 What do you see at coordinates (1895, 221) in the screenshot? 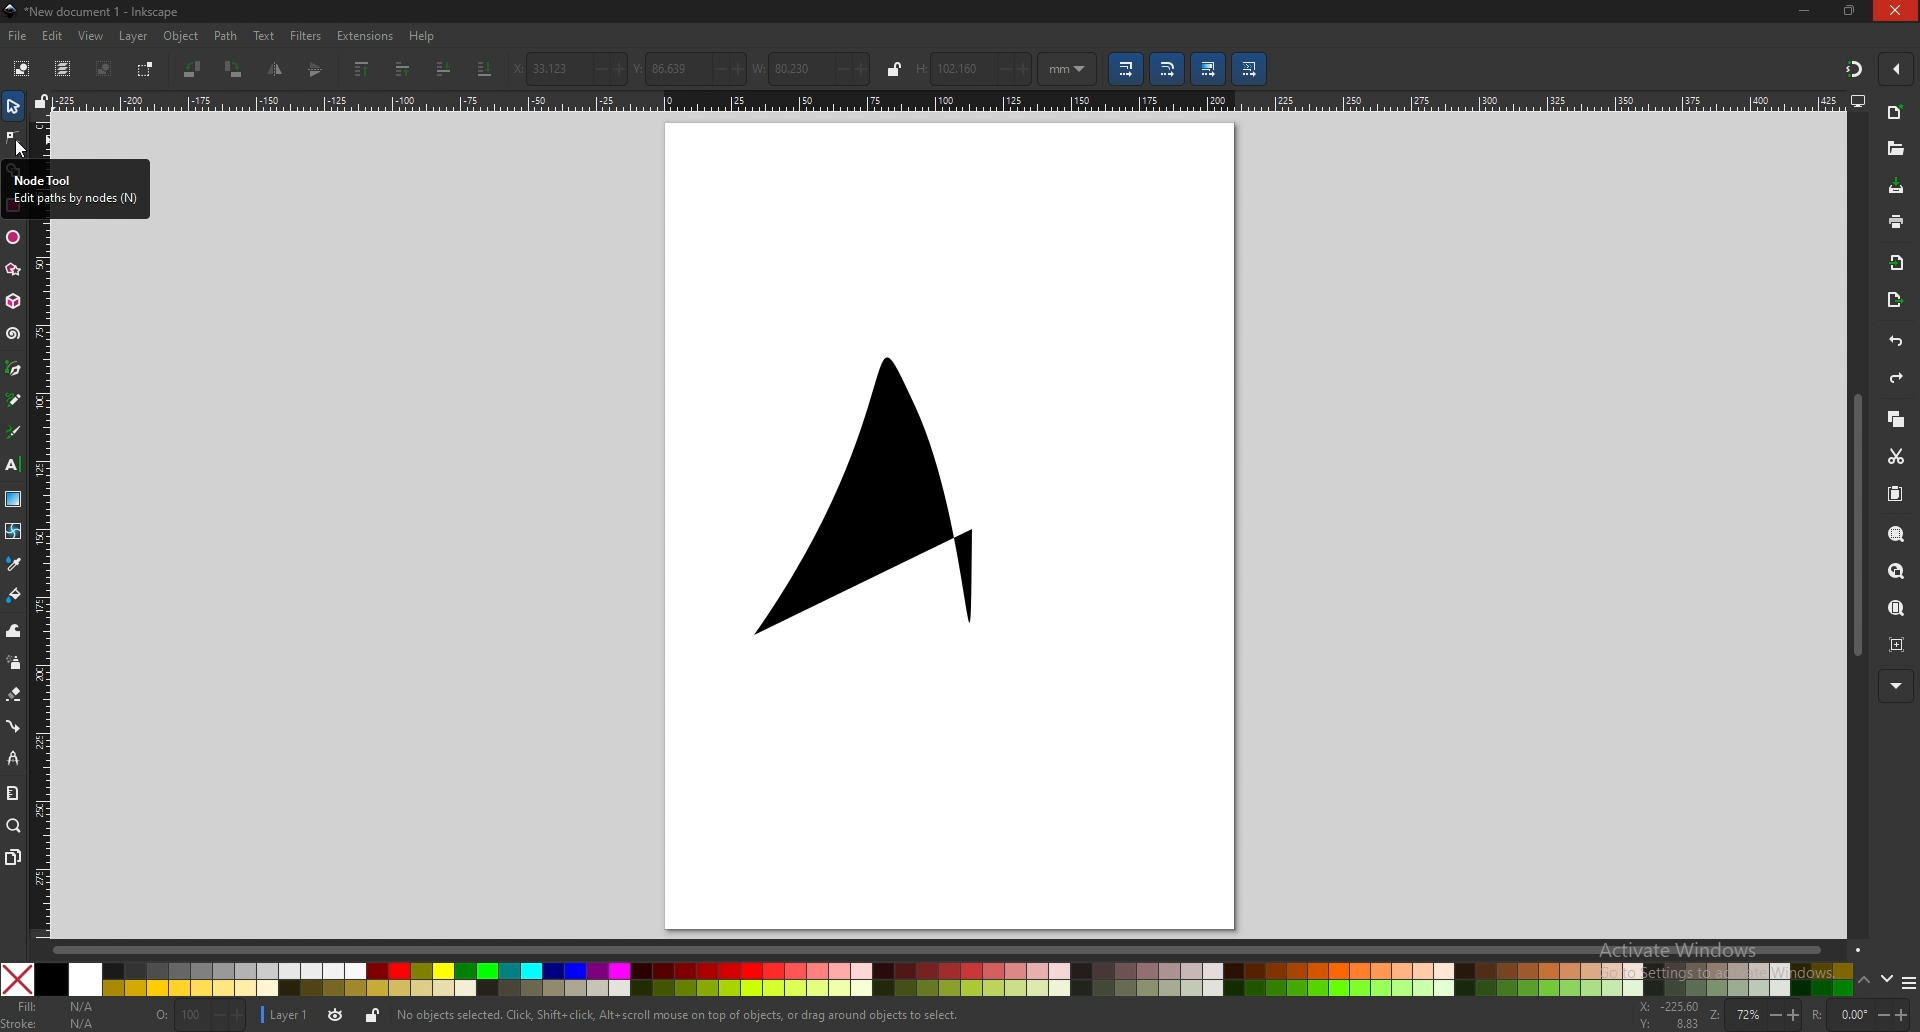
I see `print` at bounding box center [1895, 221].